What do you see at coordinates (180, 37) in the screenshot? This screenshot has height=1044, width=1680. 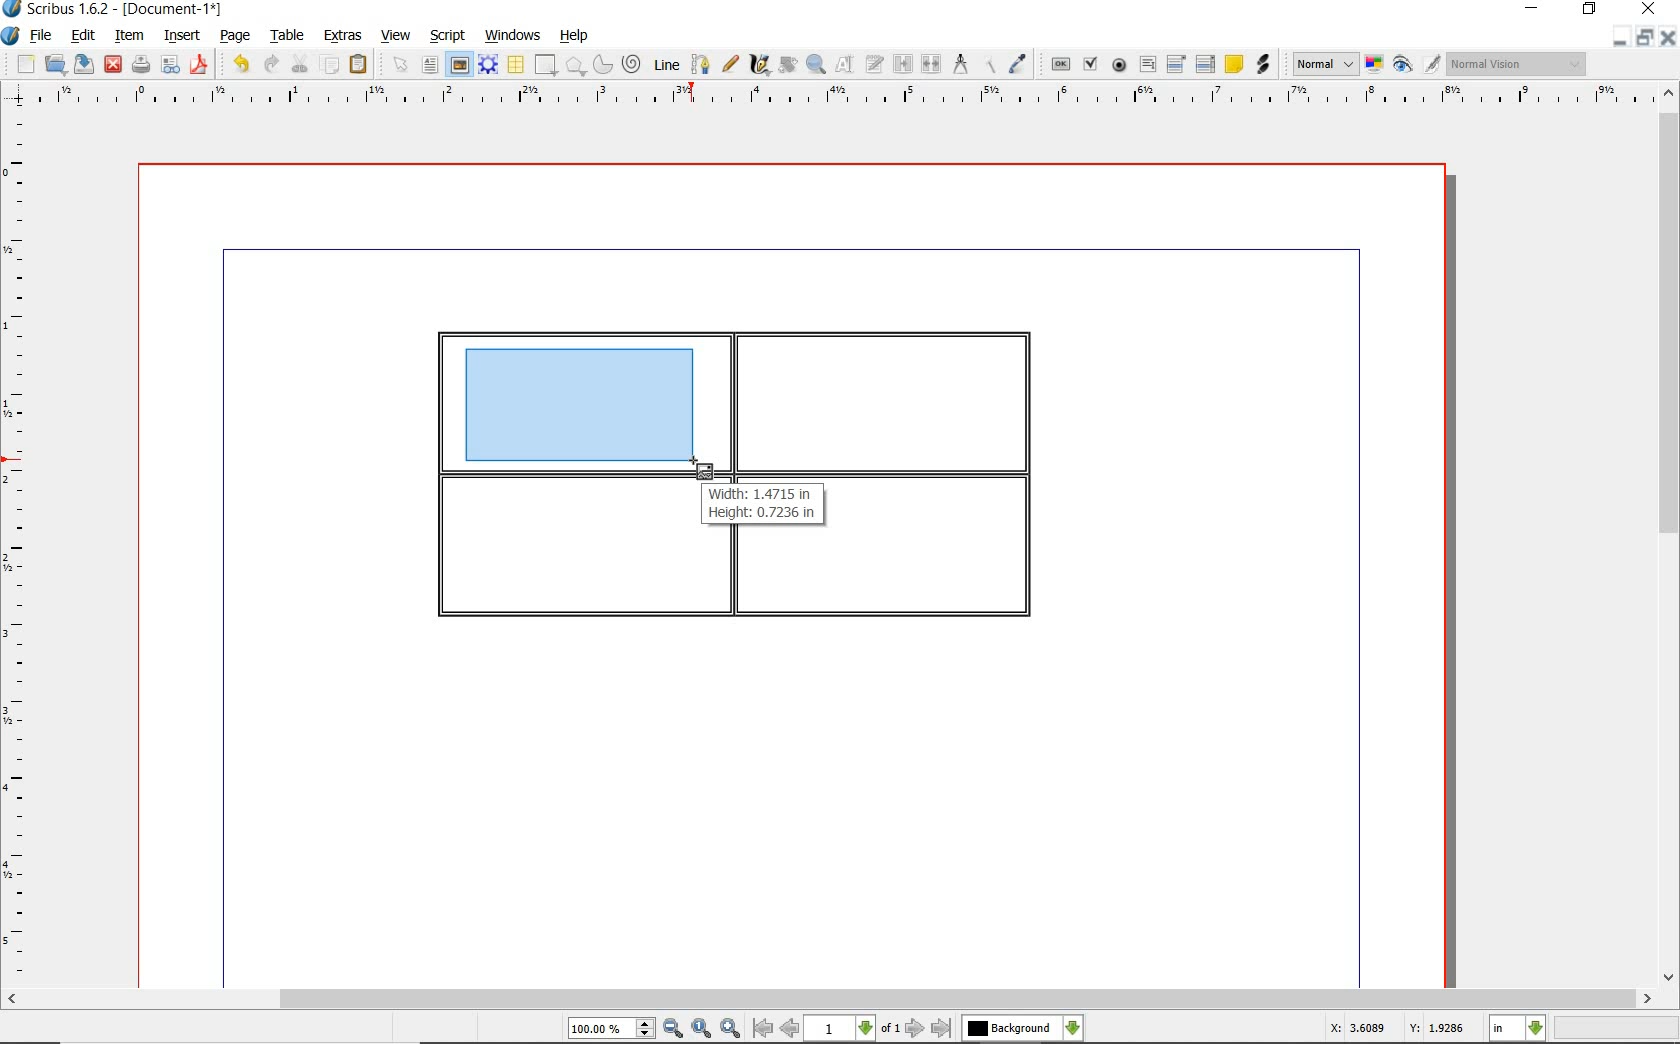 I see `insert` at bounding box center [180, 37].